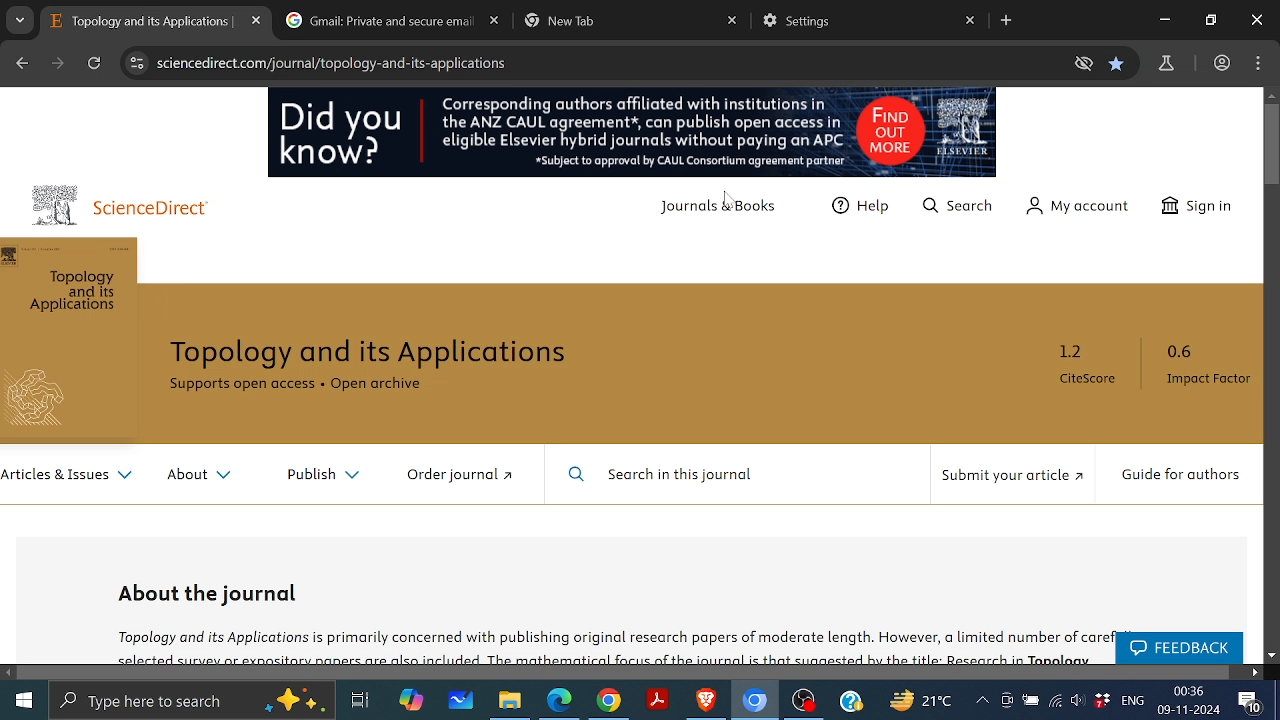 The image size is (1280, 720). Describe the element at coordinates (459, 473) in the screenshot. I see ` Order journal` at that location.